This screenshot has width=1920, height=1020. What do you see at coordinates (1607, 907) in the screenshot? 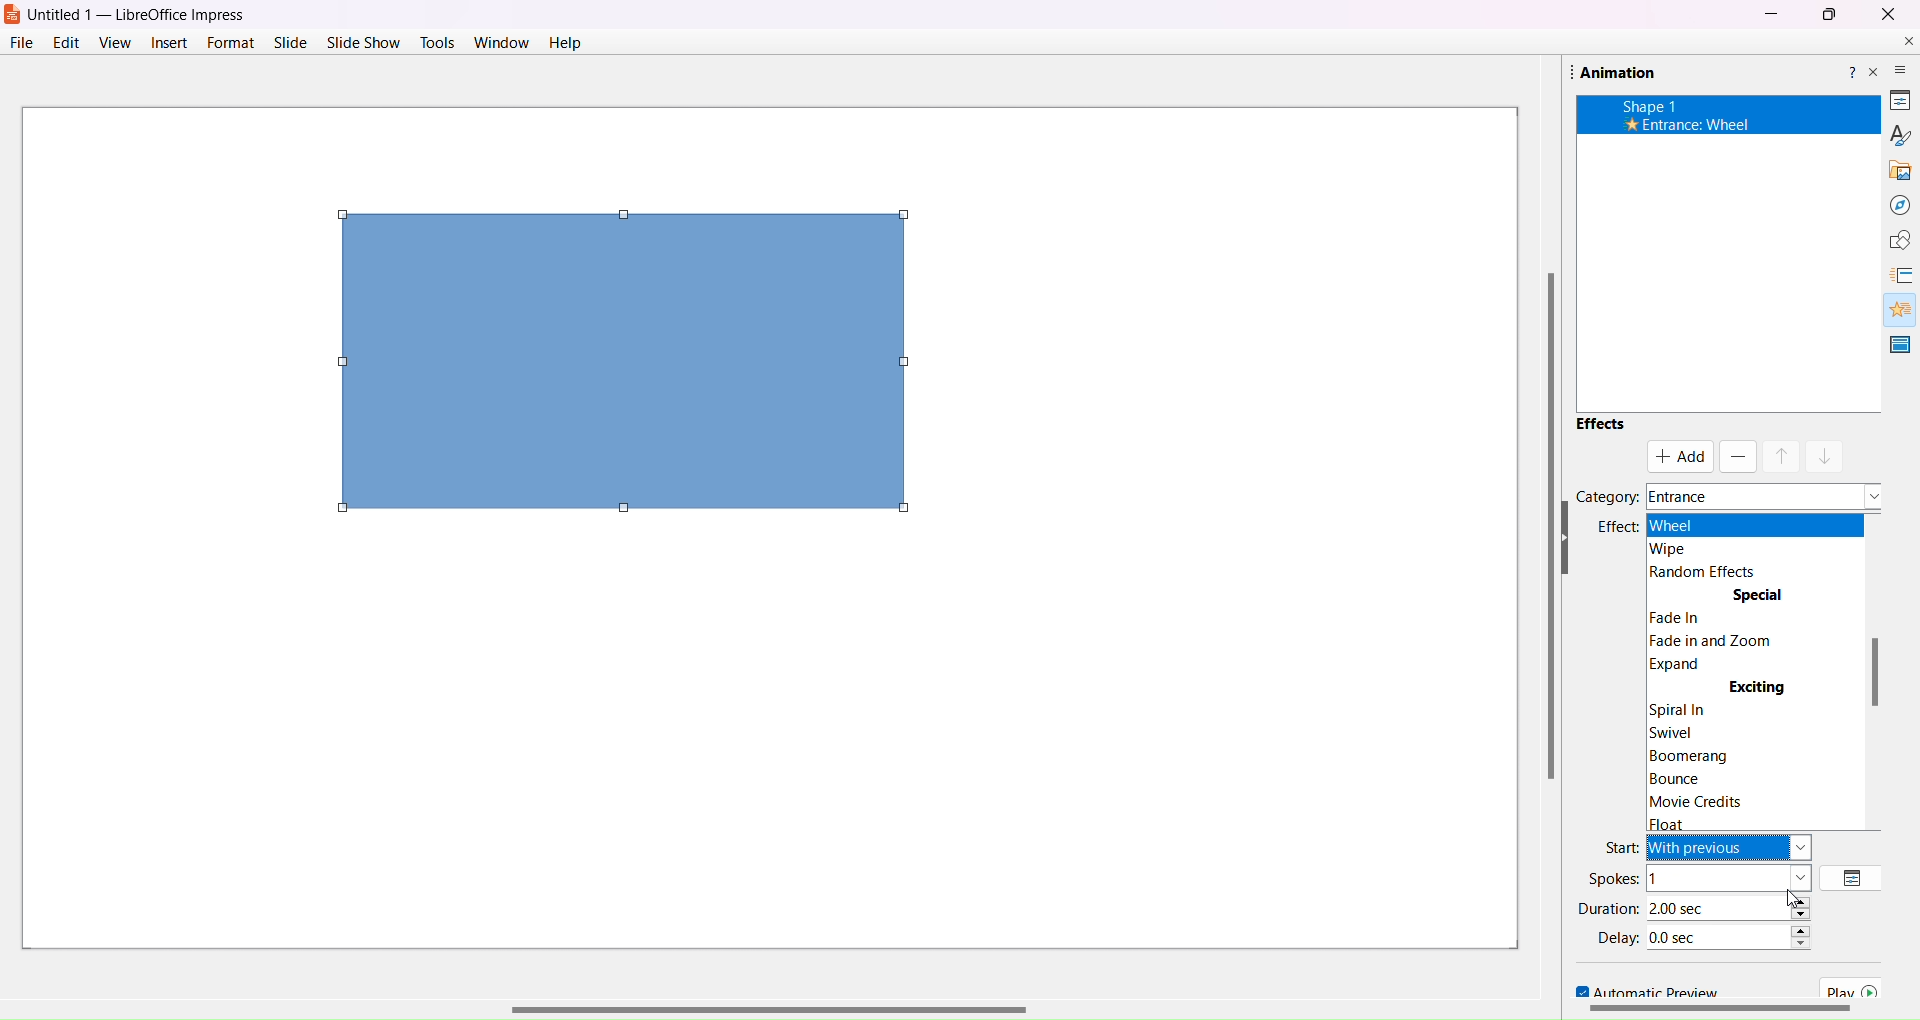
I see `Duration` at bounding box center [1607, 907].